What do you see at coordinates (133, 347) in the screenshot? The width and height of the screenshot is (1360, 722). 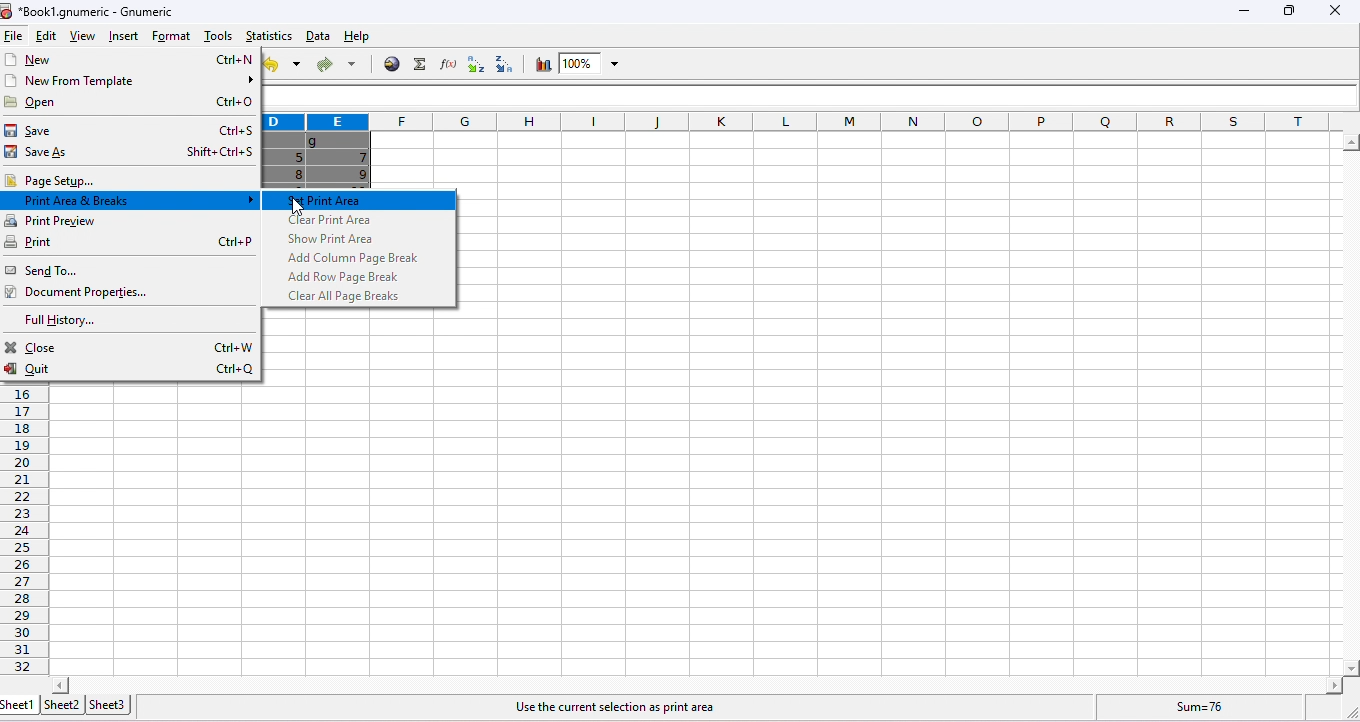 I see `close` at bounding box center [133, 347].